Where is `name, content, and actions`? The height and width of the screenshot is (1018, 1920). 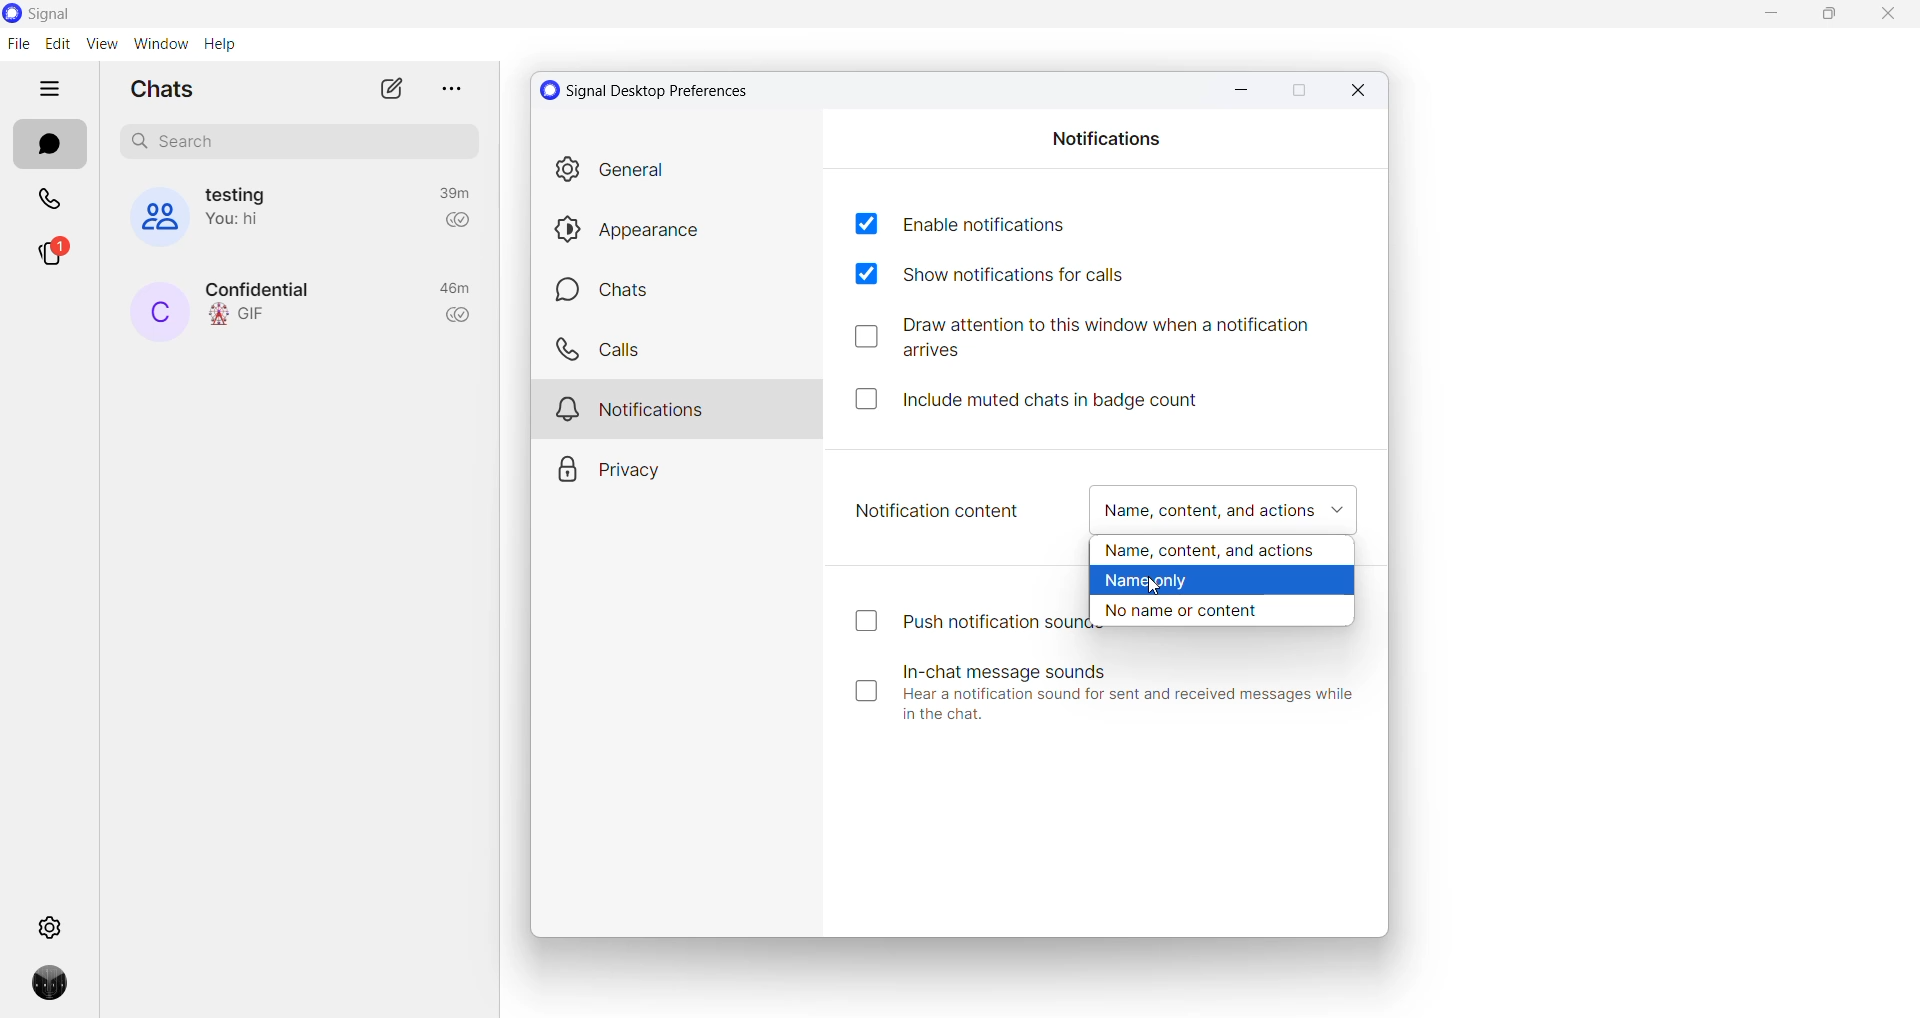 name, content, and actions is located at coordinates (1220, 550).